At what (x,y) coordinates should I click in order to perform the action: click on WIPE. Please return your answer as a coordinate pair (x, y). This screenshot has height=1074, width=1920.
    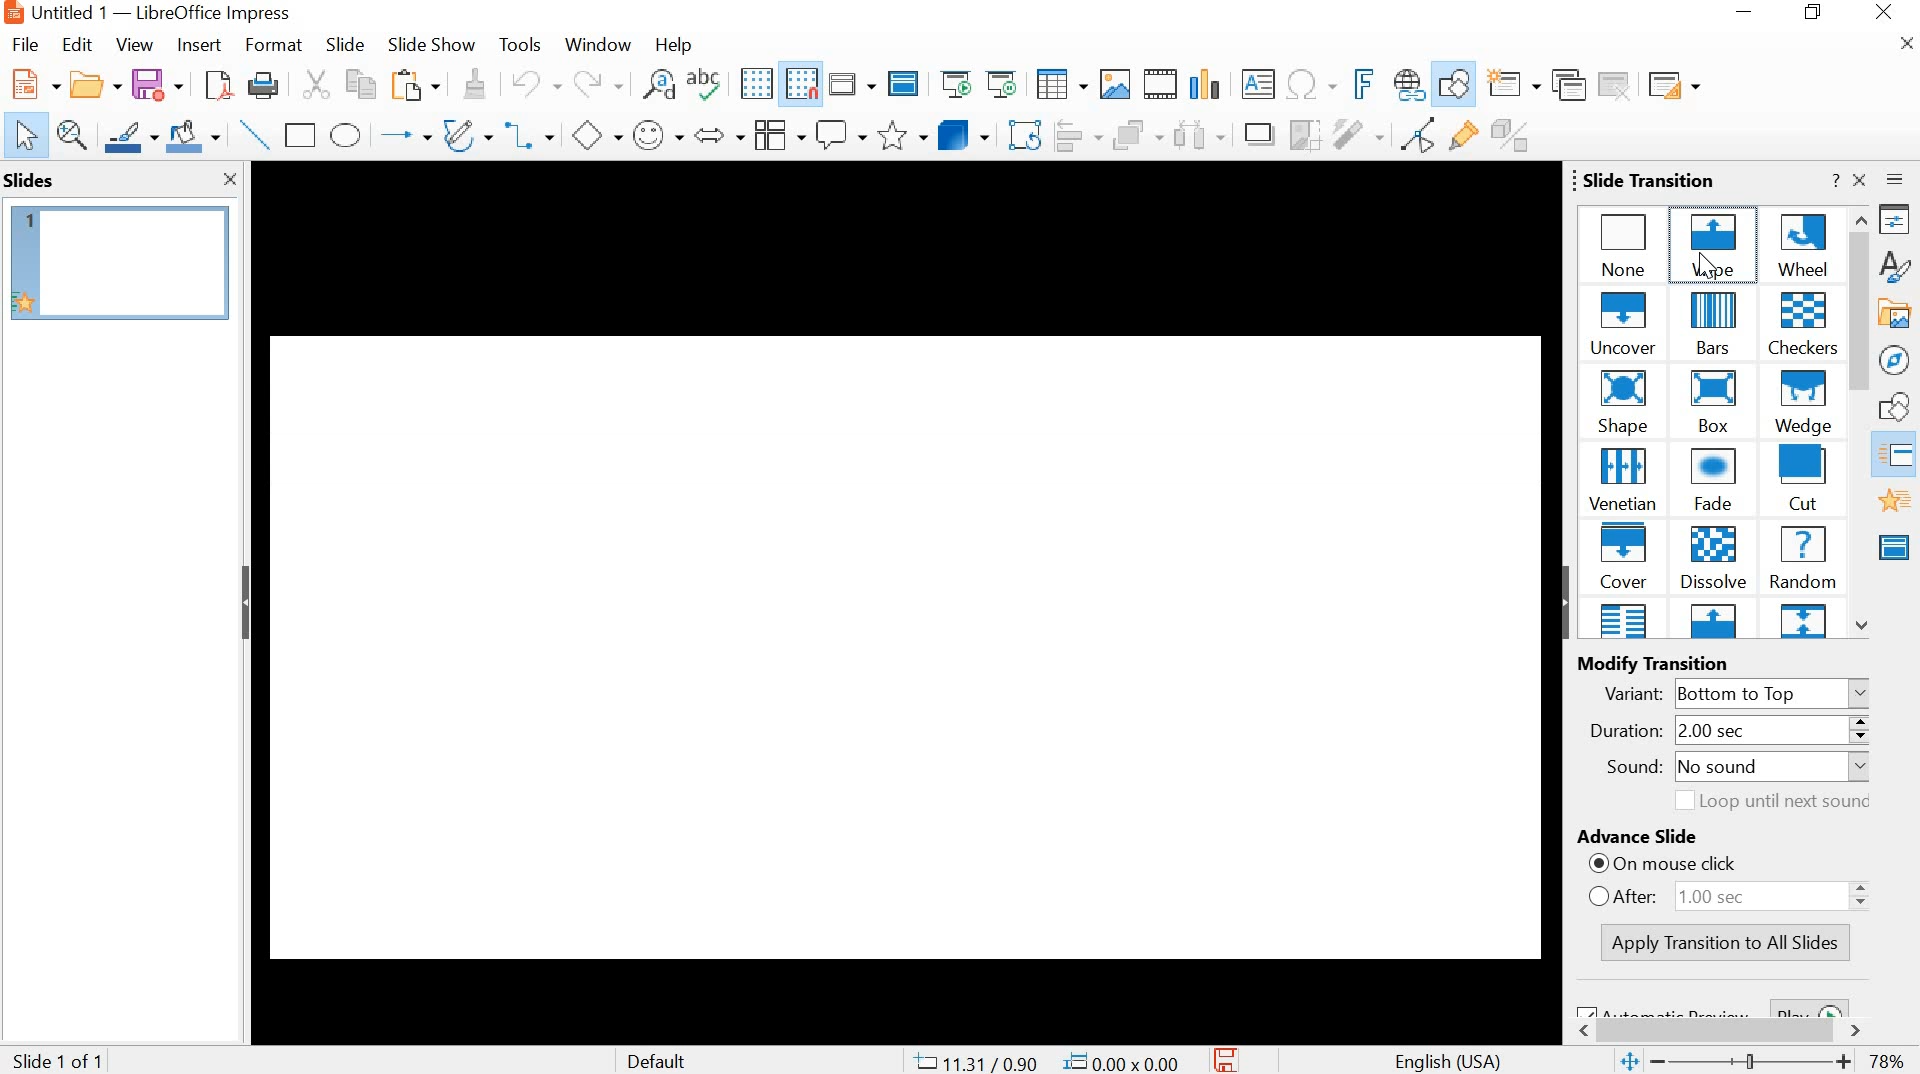
    Looking at the image, I should click on (1716, 242).